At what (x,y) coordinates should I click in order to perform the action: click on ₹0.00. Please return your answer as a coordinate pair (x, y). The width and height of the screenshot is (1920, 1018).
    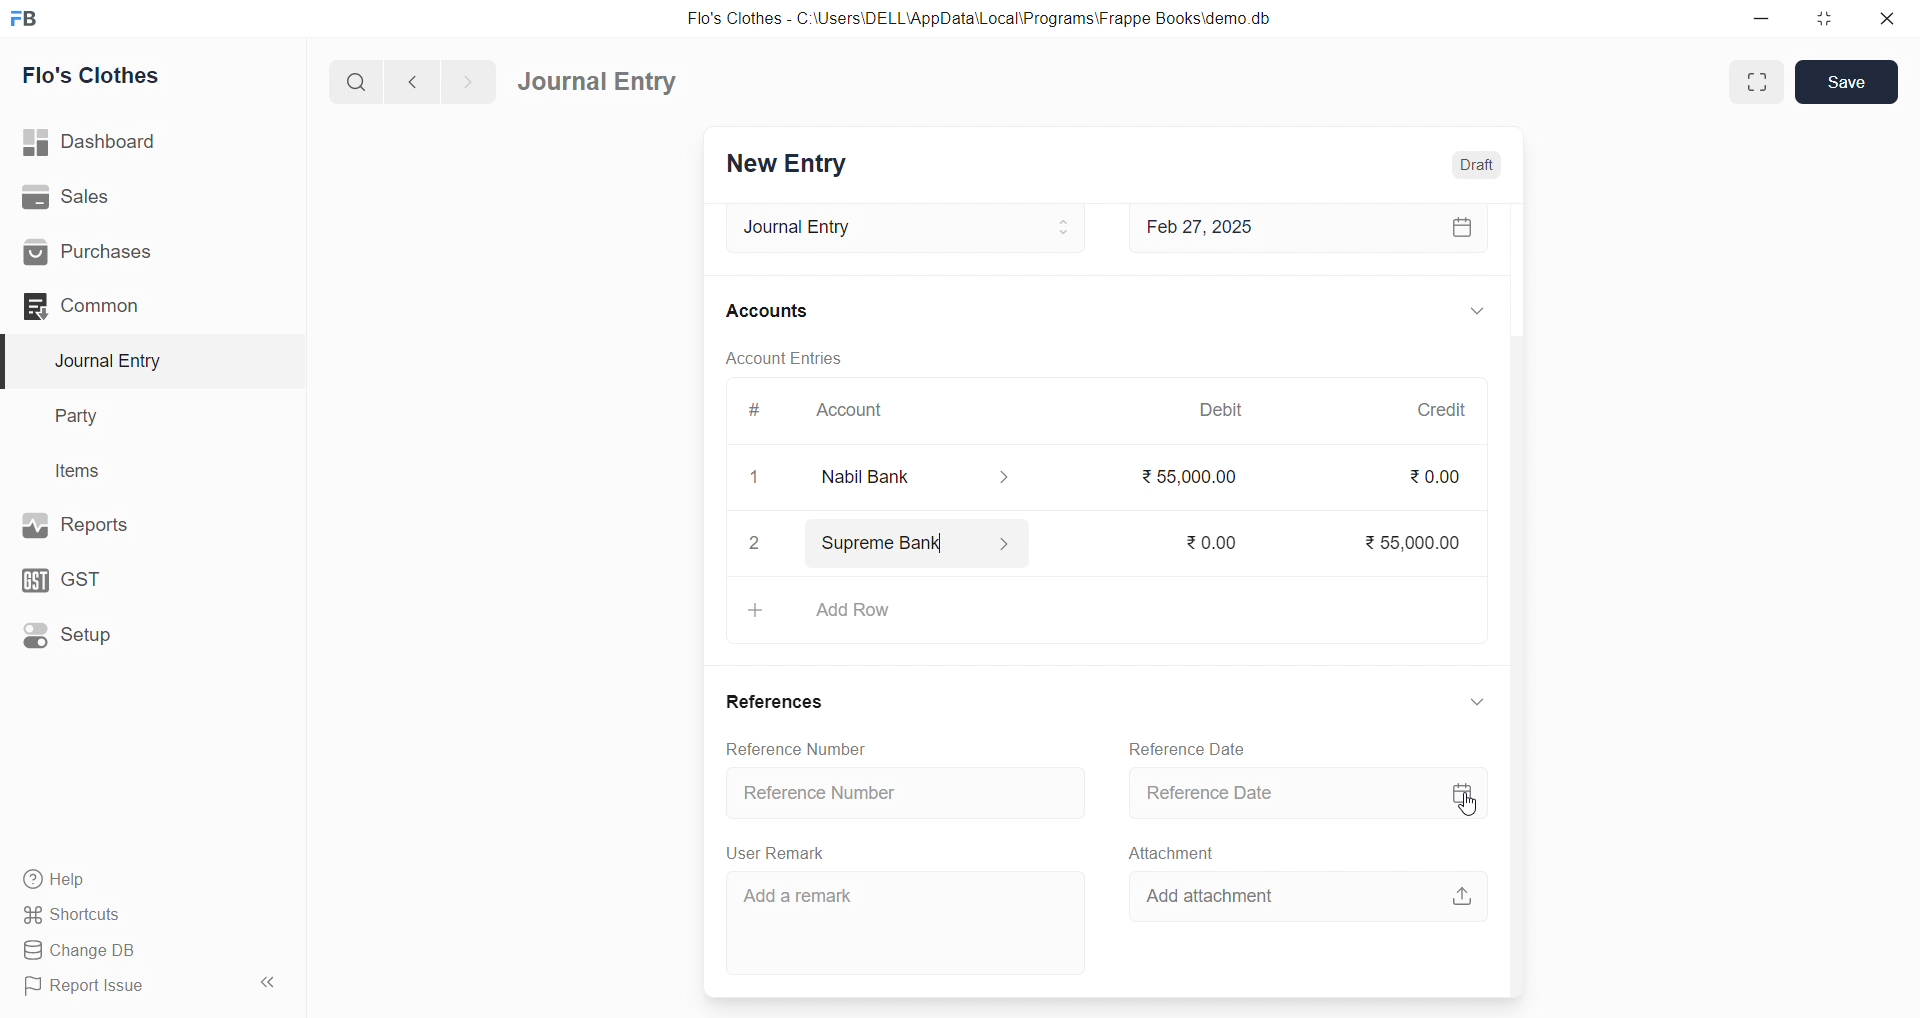
    Looking at the image, I should click on (1430, 476).